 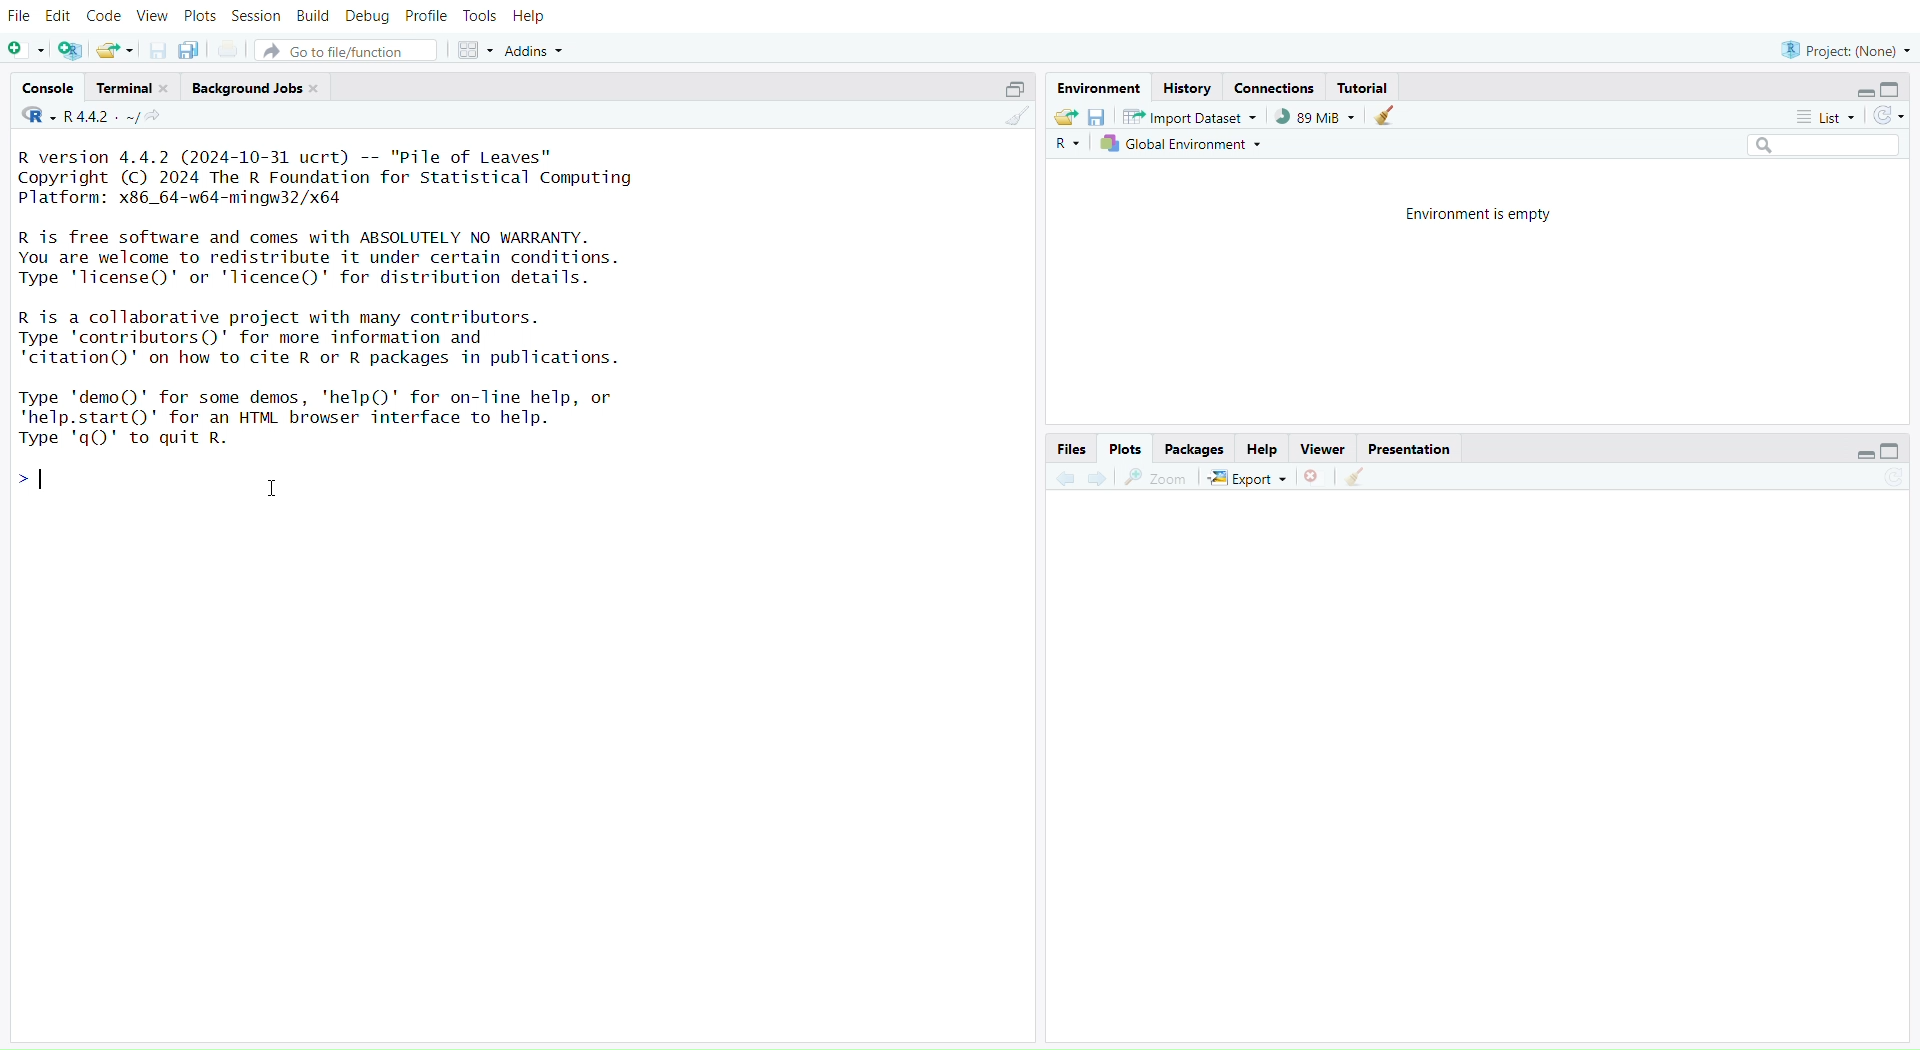 I want to click on Tools, so click(x=485, y=17).